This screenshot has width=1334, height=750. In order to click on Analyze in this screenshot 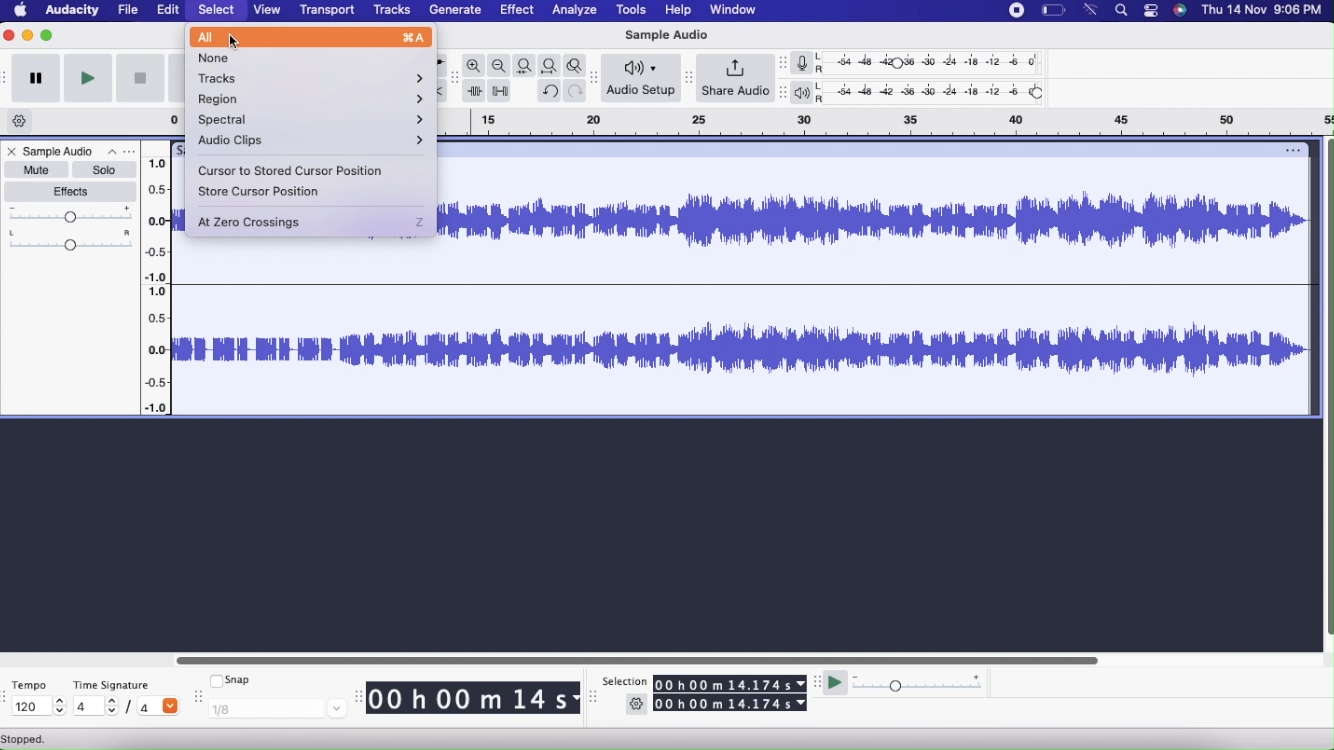, I will do `click(576, 10)`.